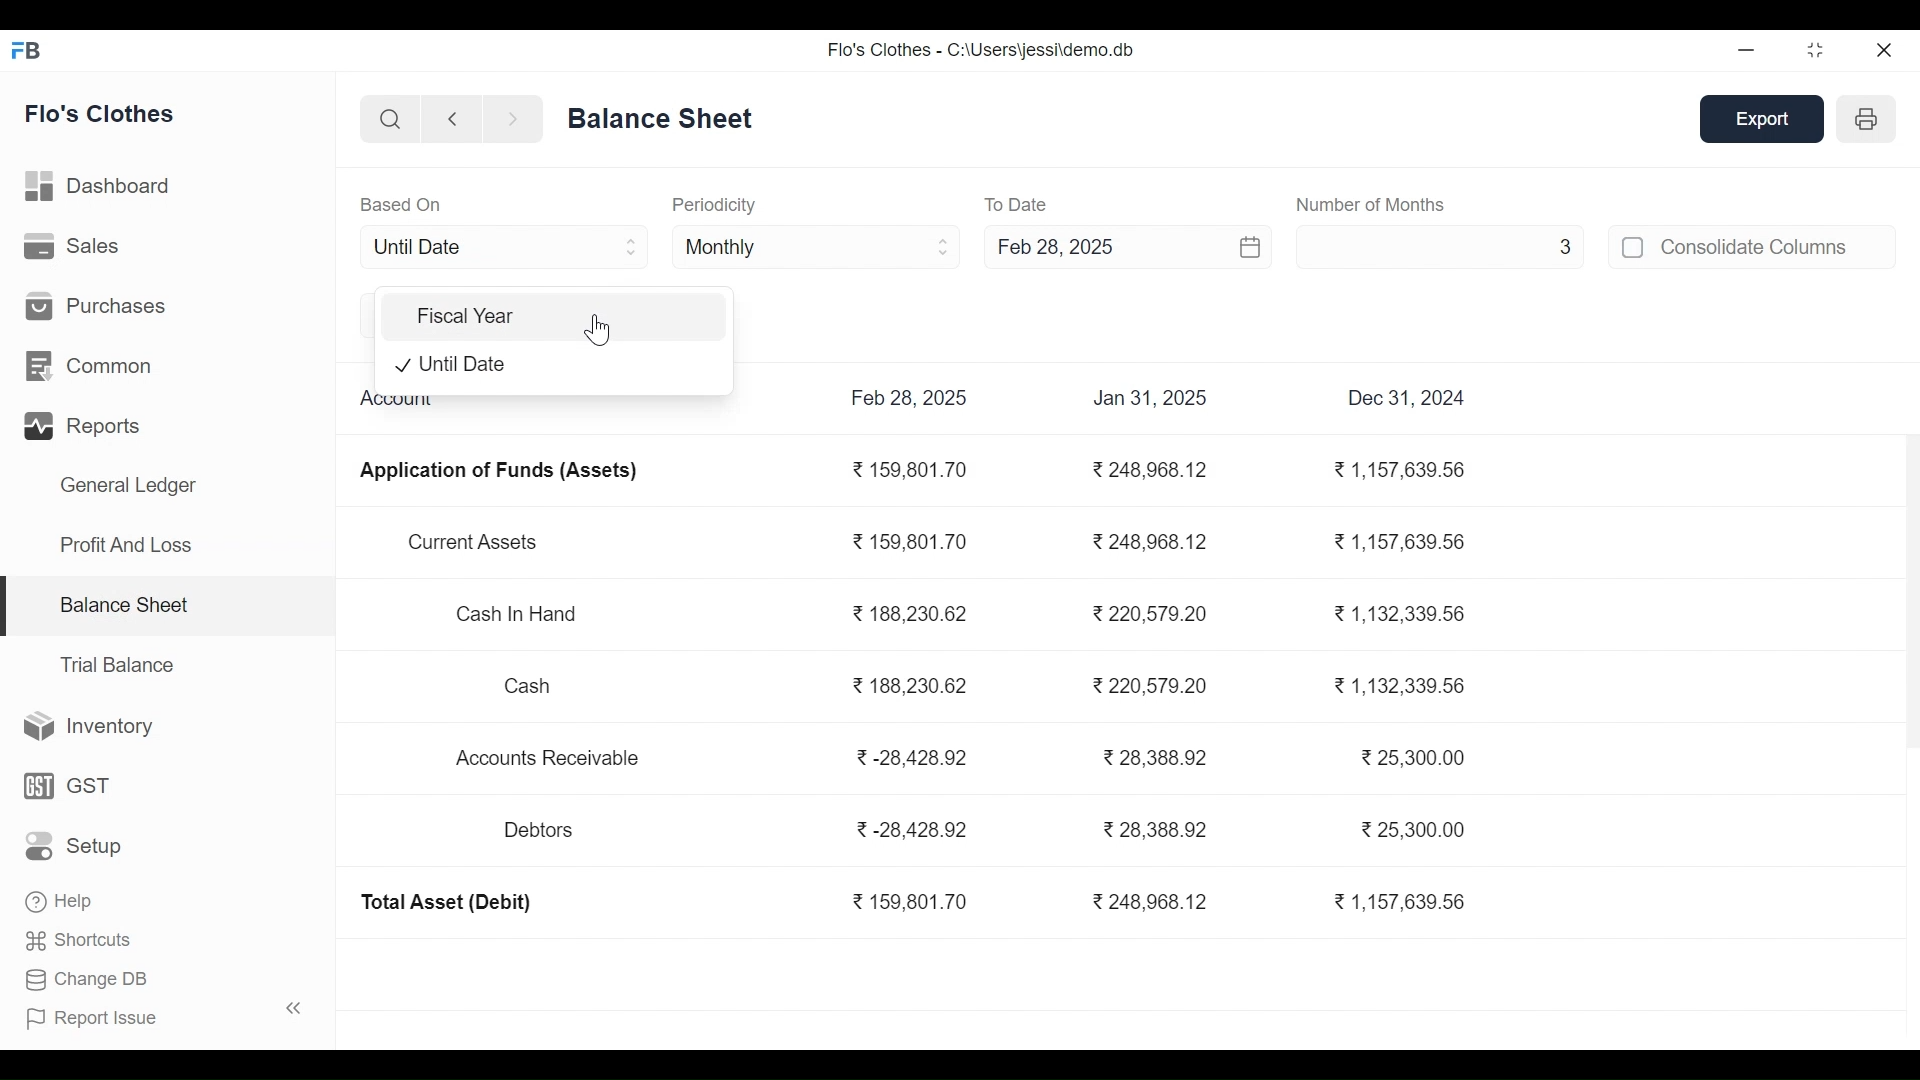  What do you see at coordinates (69, 785) in the screenshot?
I see `gst` at bounding box center [69, 785].